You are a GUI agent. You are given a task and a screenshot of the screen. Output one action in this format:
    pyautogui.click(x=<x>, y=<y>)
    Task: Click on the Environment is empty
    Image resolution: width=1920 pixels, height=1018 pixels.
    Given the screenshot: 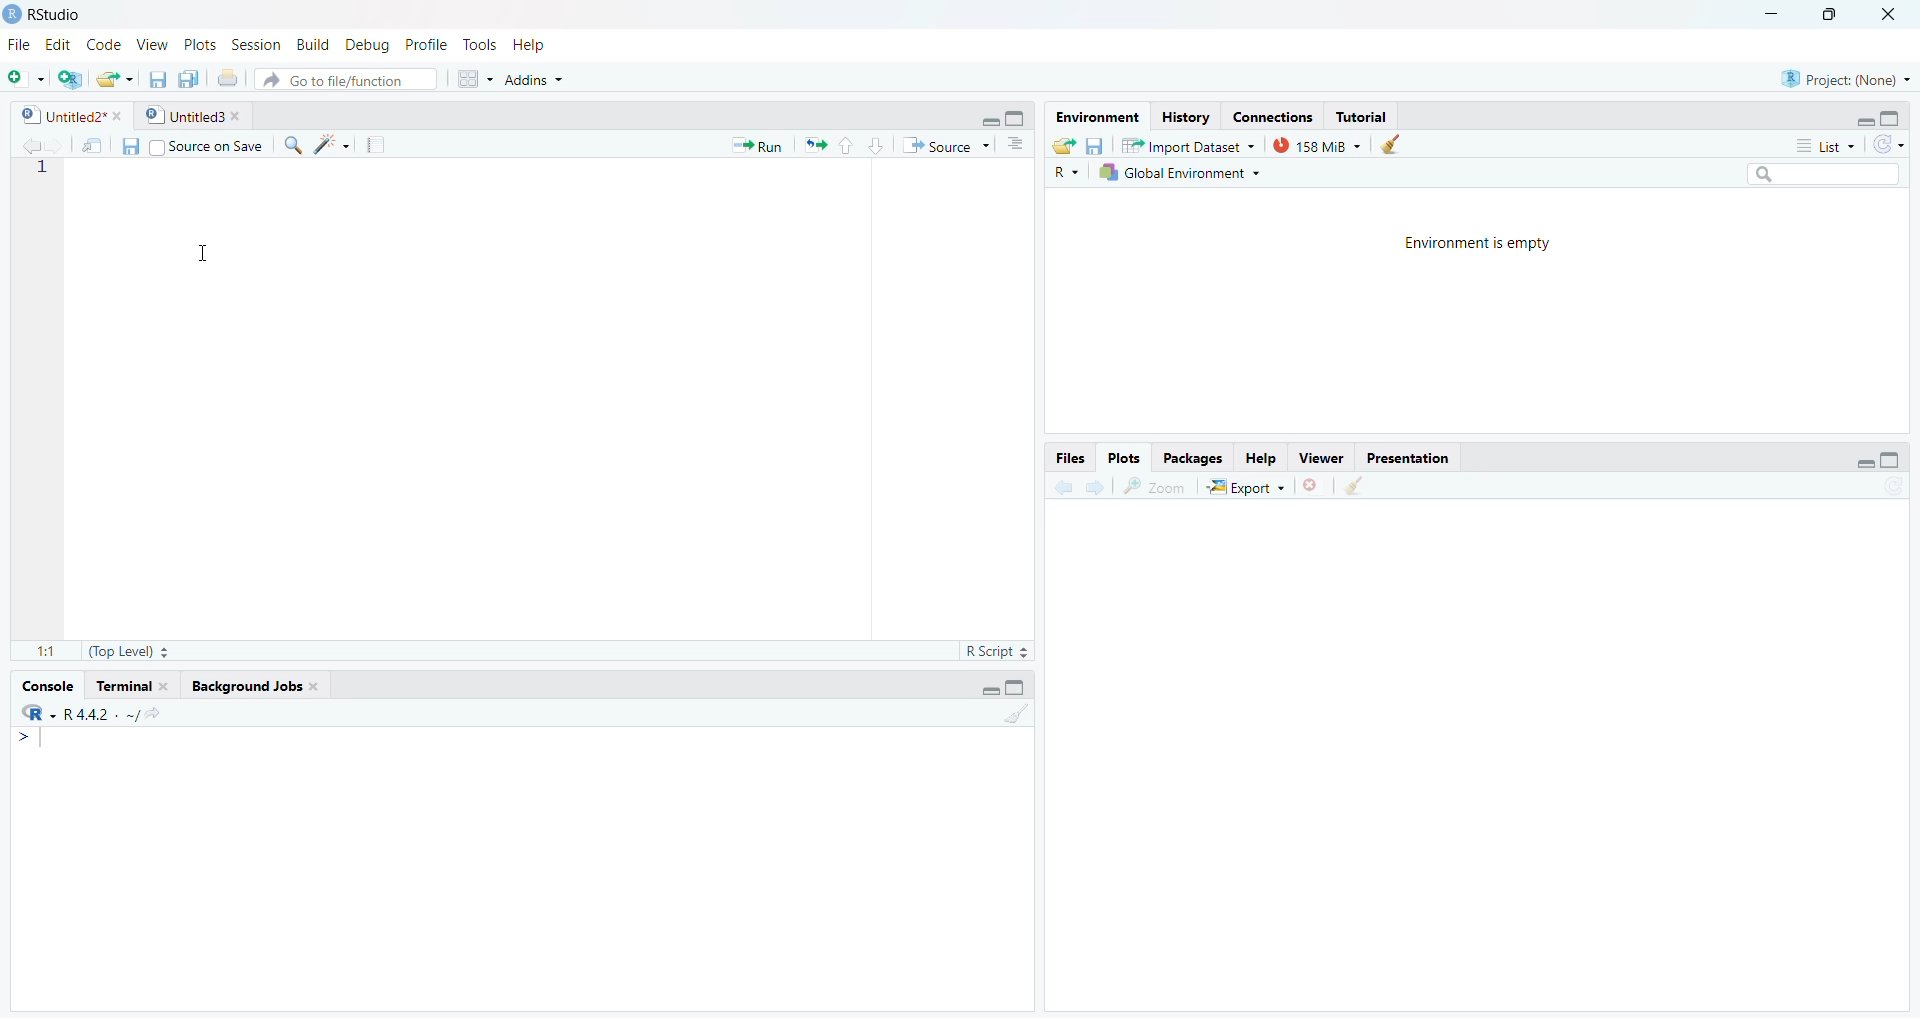 What is the action you would take?
    pyautogui.click(x=1474, y=311)
    